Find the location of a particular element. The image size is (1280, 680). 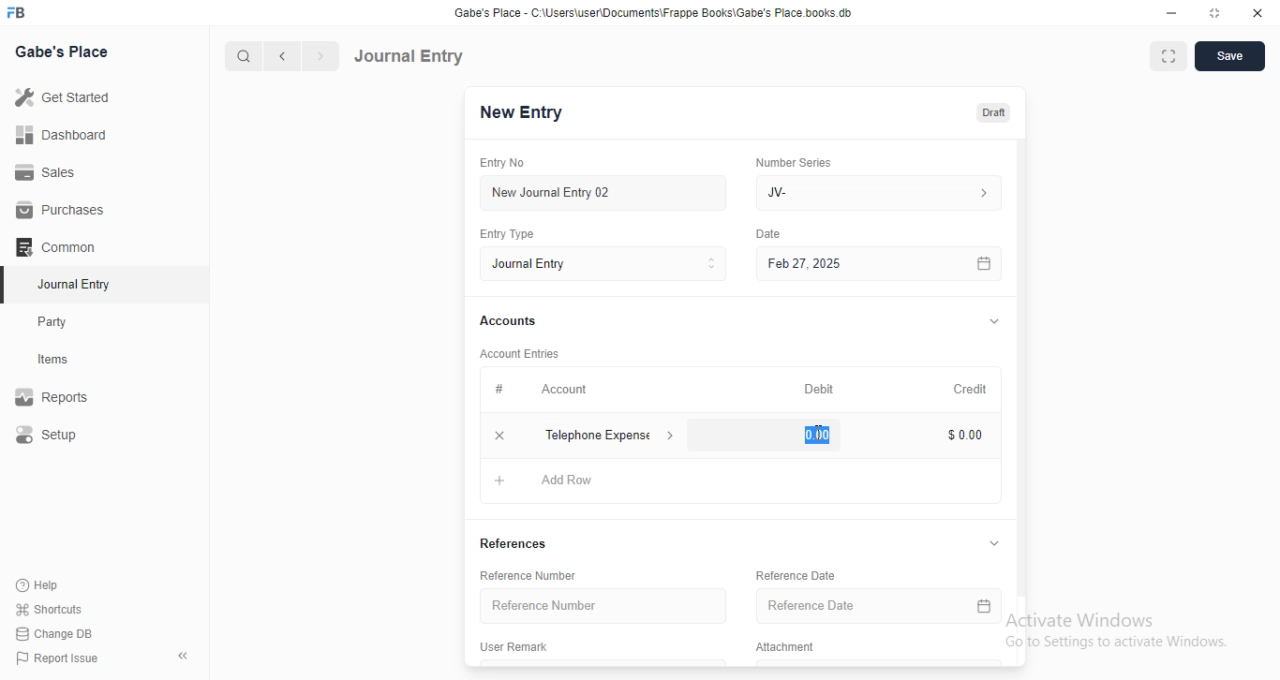

Reference Number is located at coordinates (537, 574).